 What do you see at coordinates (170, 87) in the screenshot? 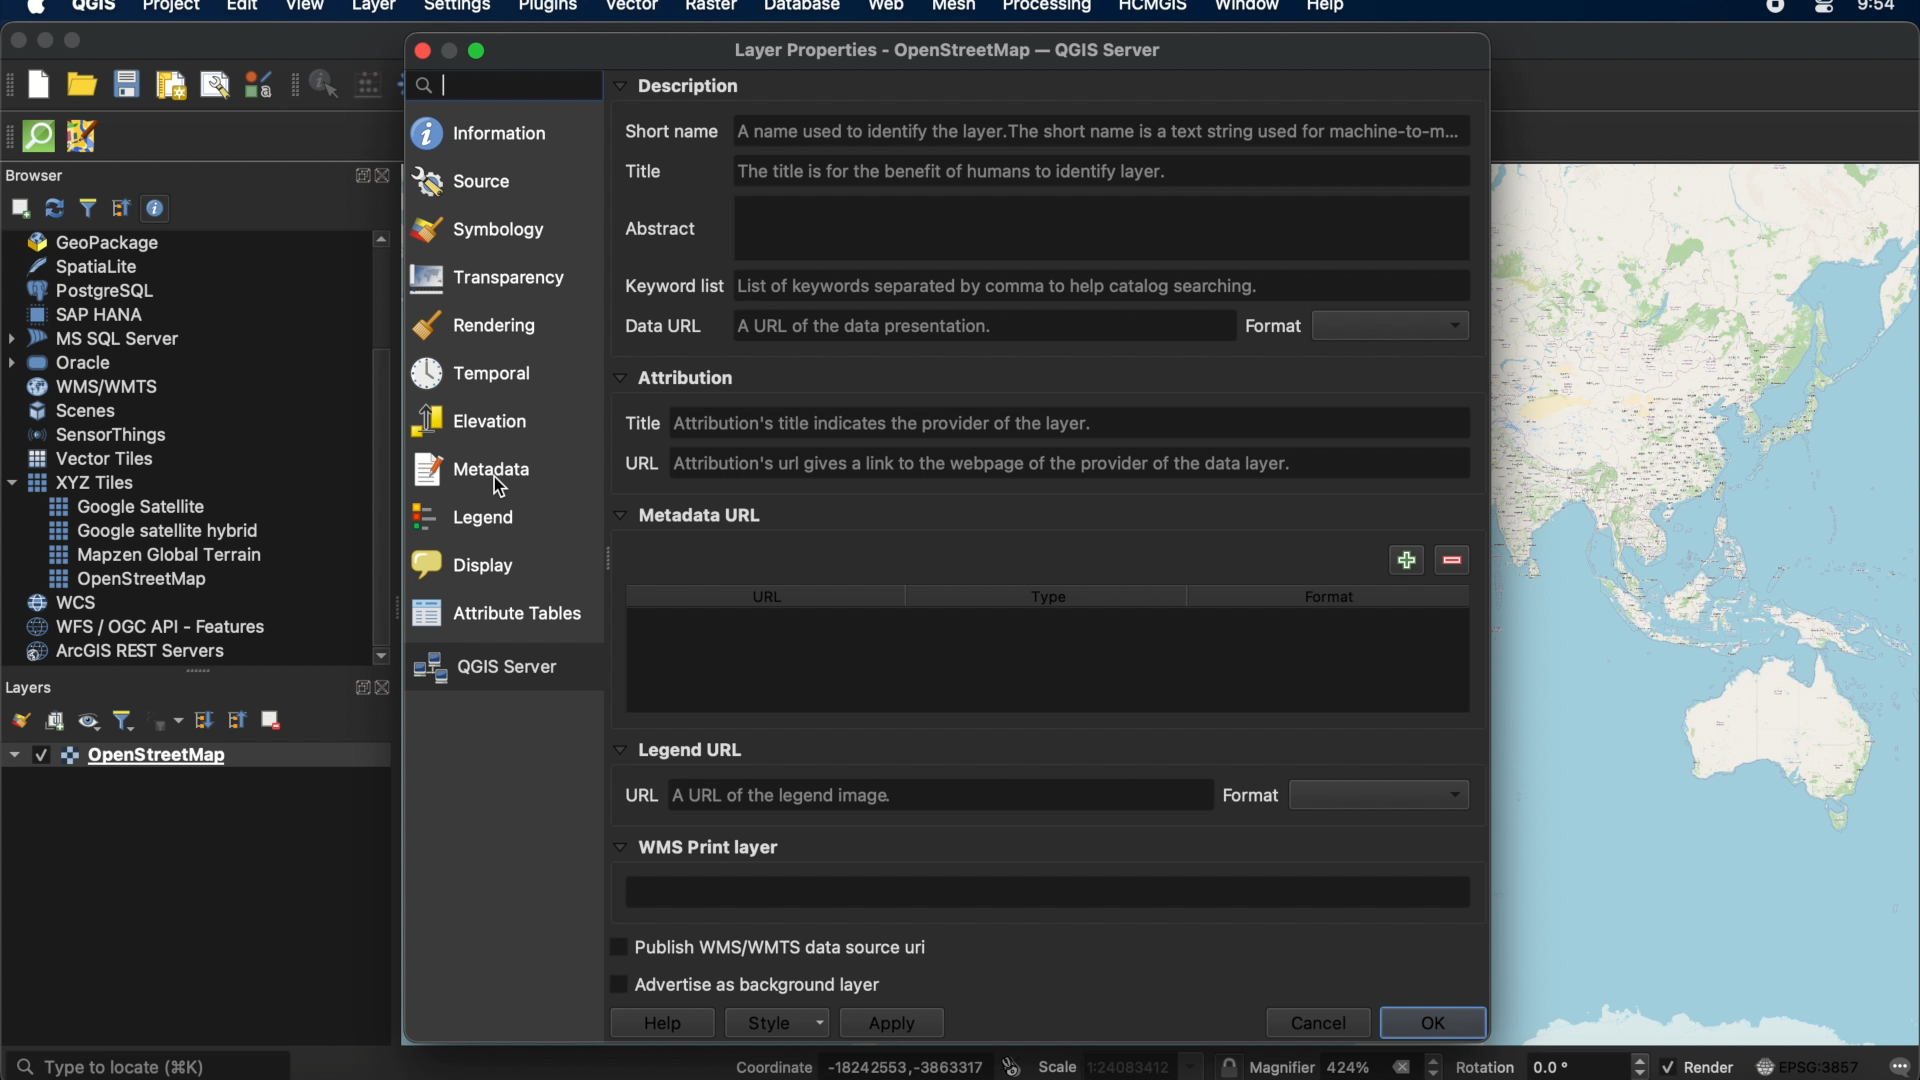
I see `new paint layout` at bounding box center [170, 87].